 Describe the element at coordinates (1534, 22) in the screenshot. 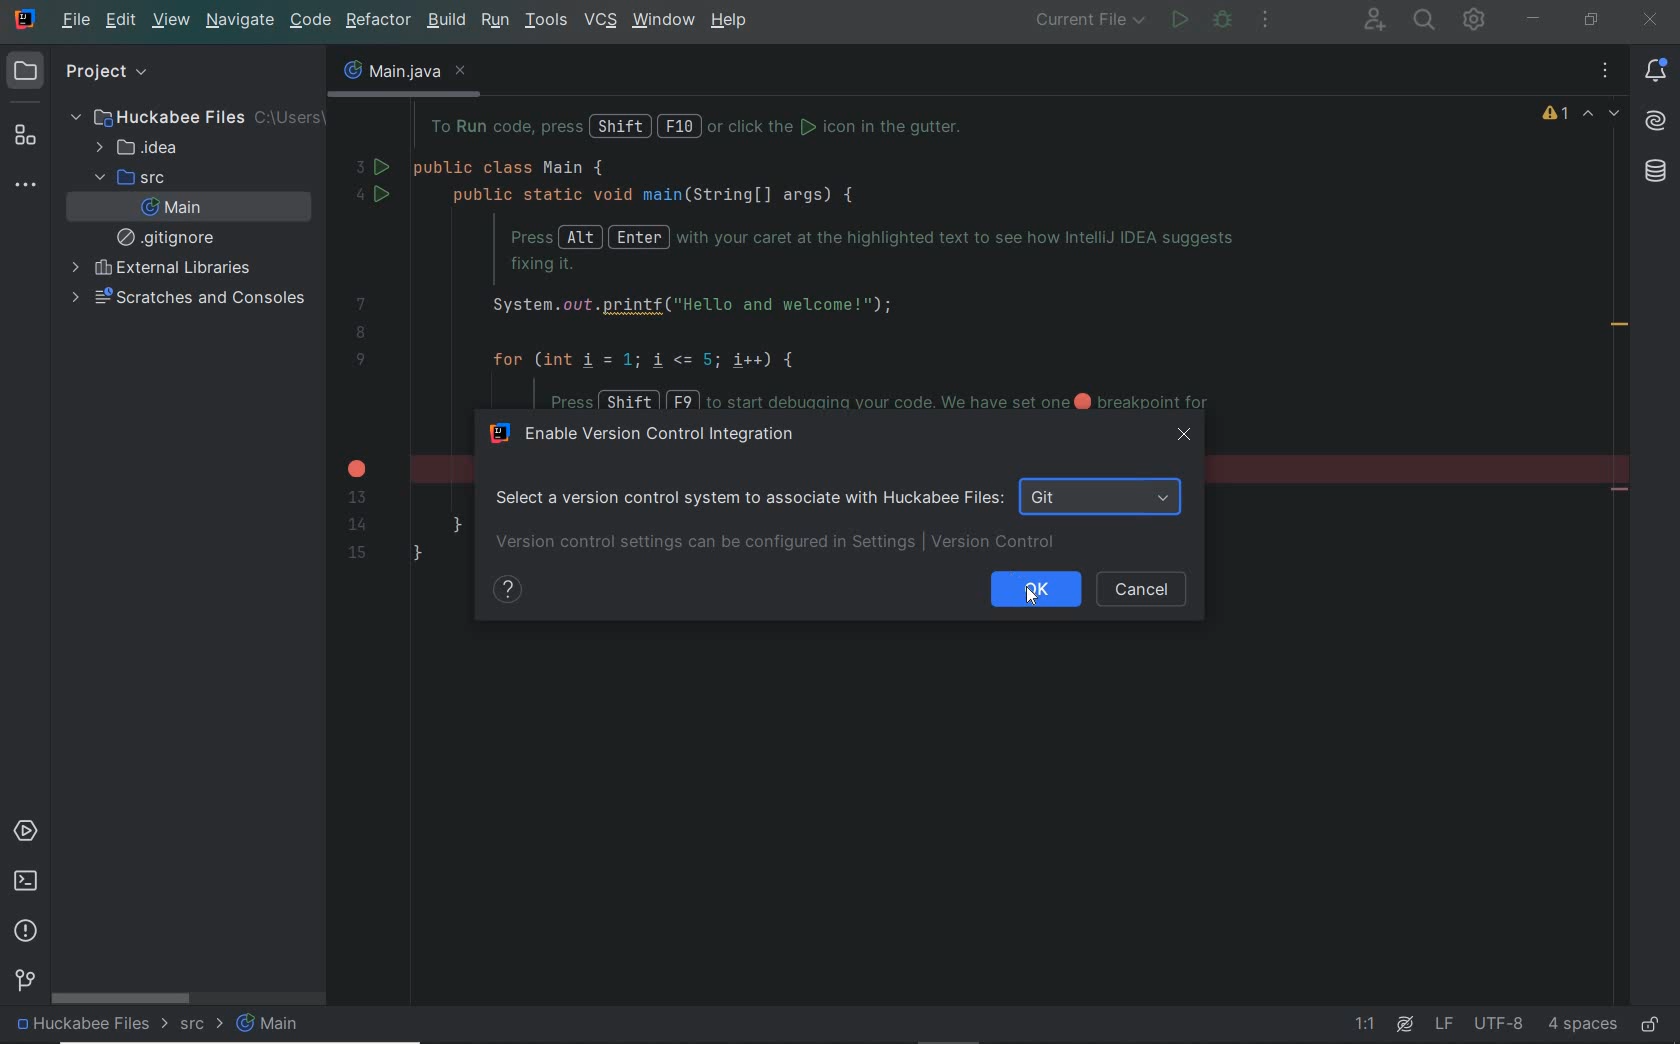

I see `MINIMIZE` at that location.